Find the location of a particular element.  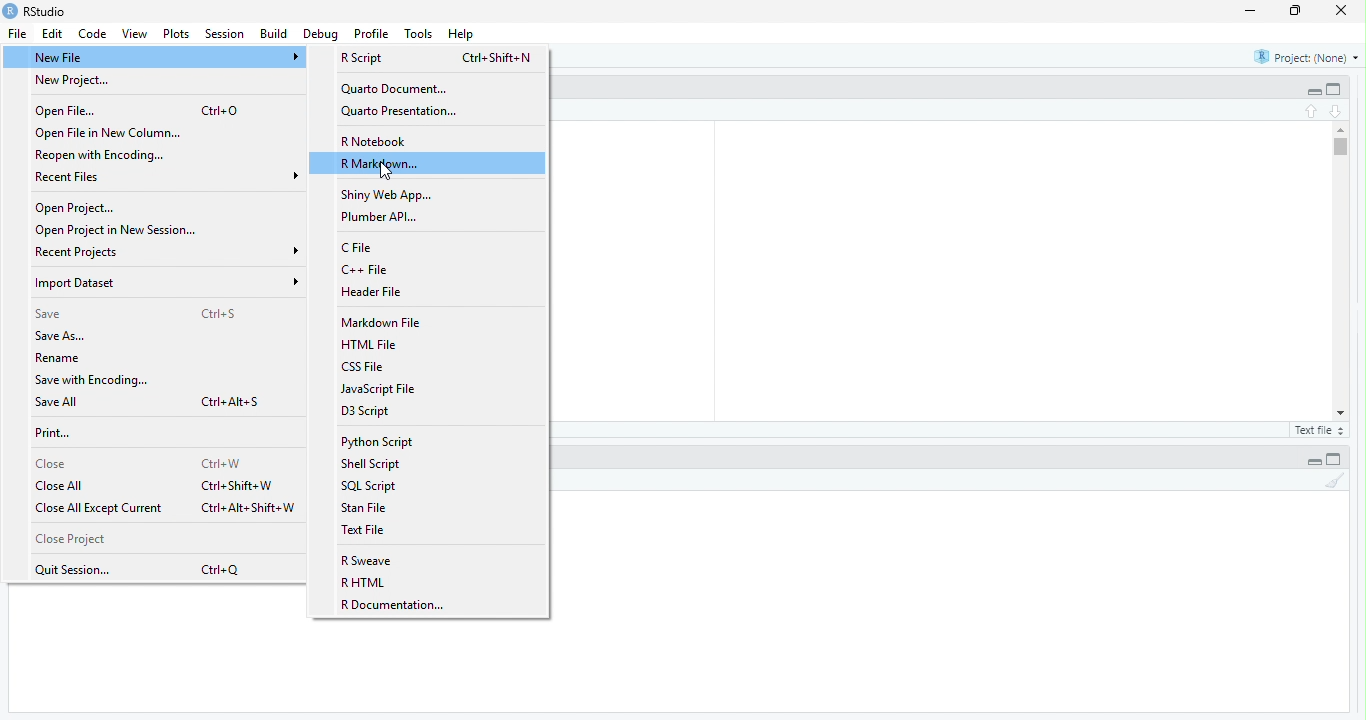

Recent Projects is located at coordinates (169, 251).